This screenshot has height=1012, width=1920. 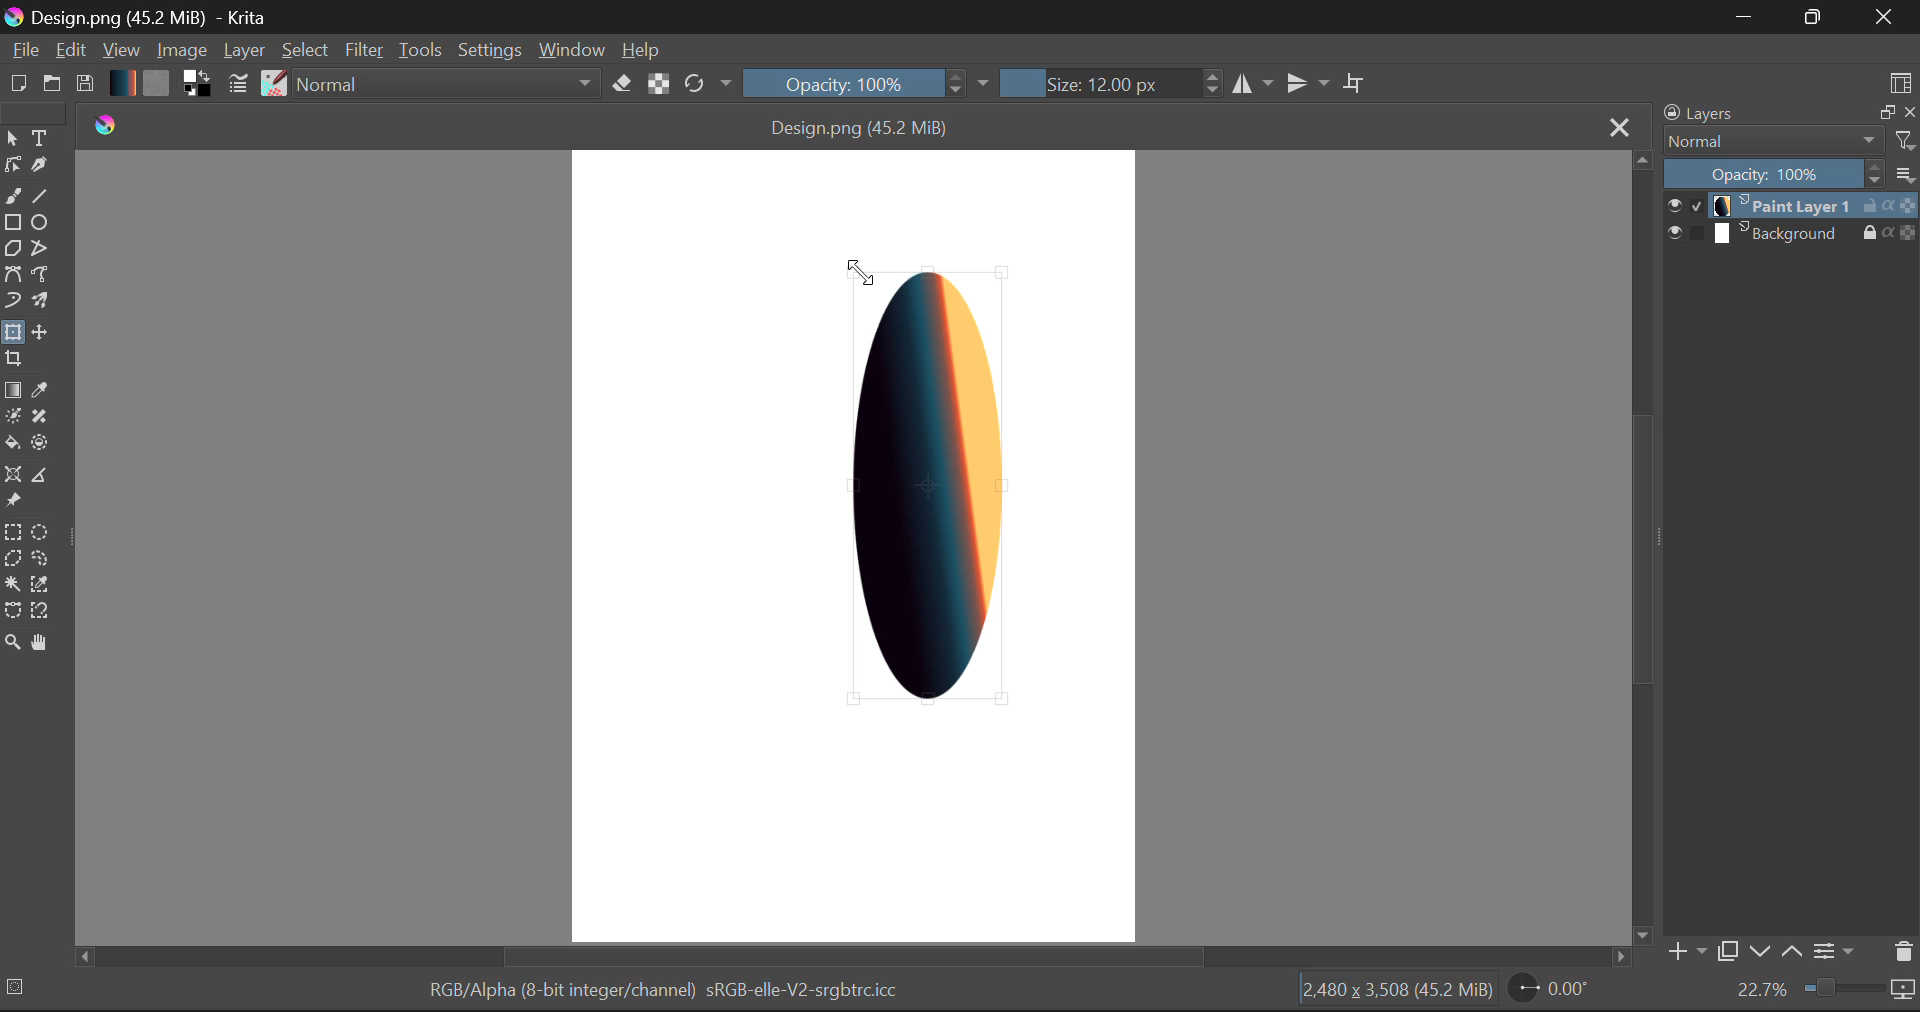 I want to click on Fill, so click(x=13, y=442).